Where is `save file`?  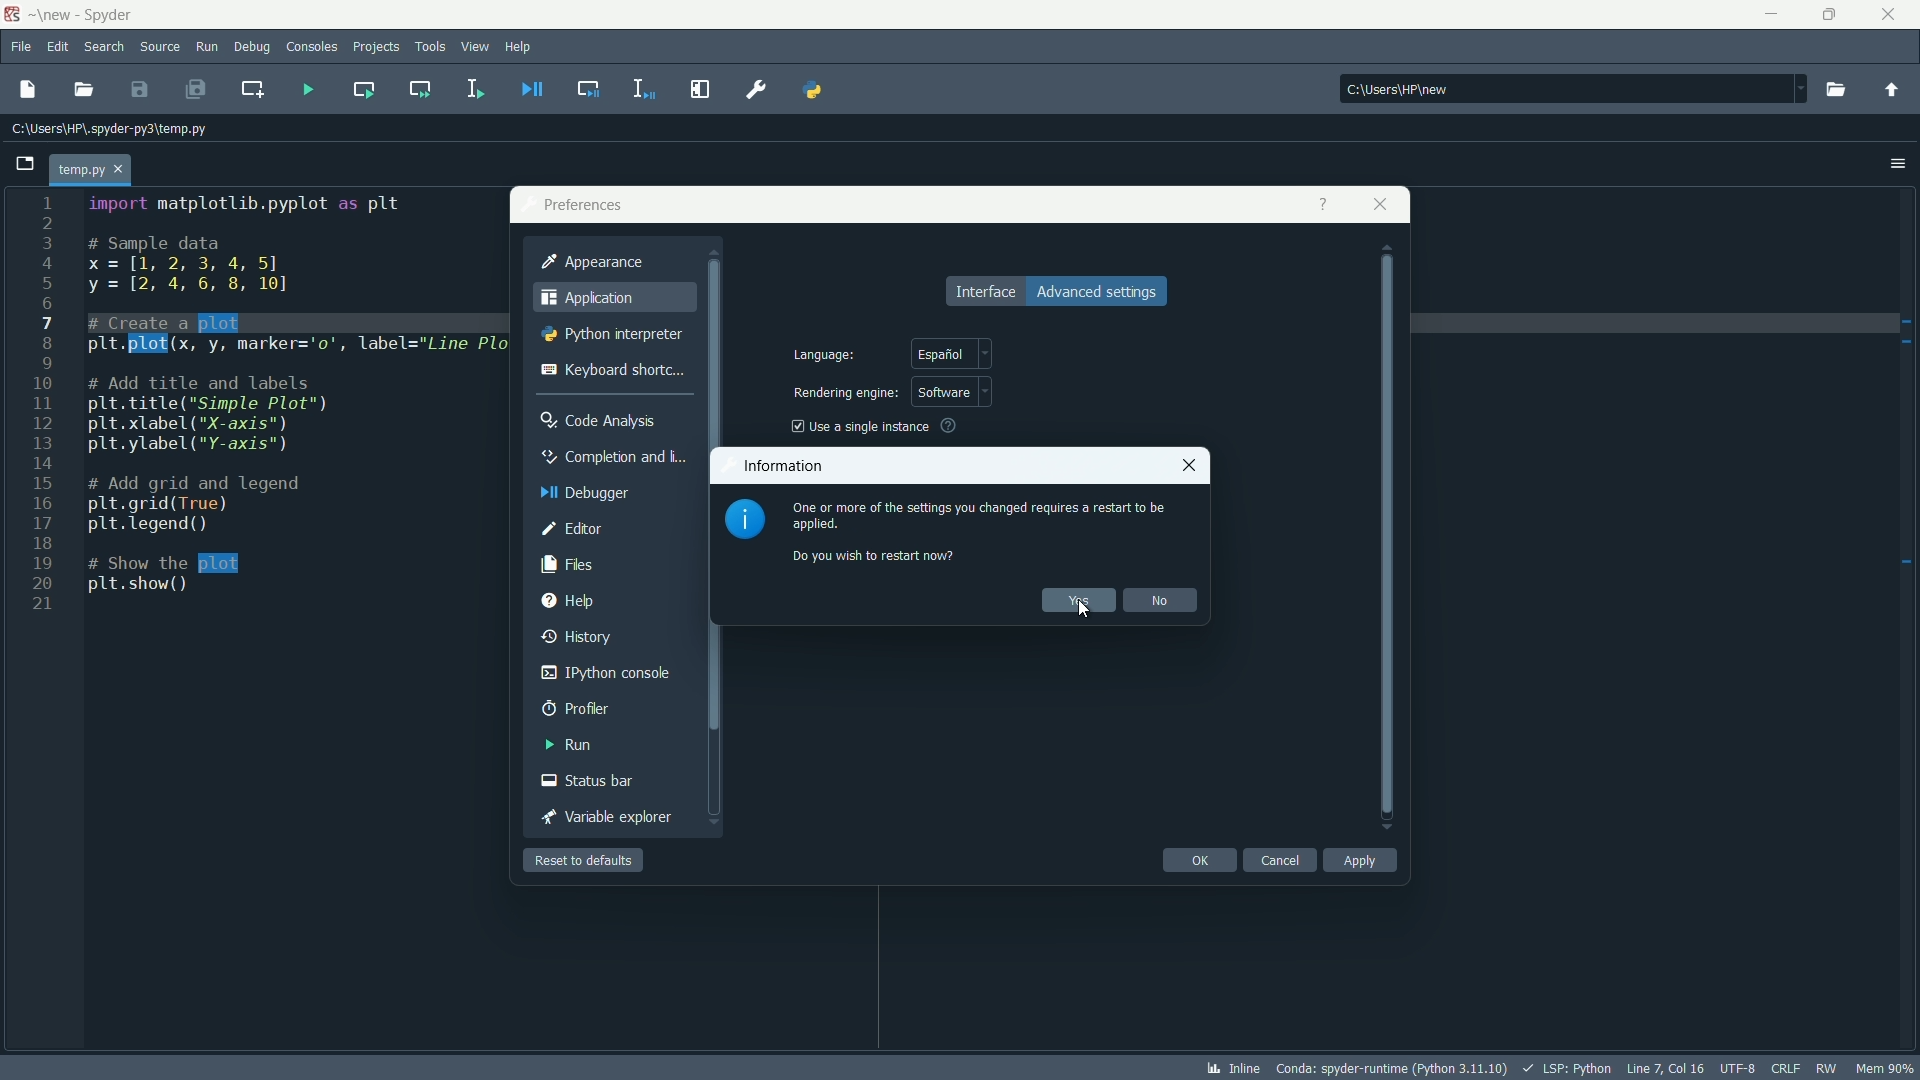
save file is located at coordinates (140, 90).